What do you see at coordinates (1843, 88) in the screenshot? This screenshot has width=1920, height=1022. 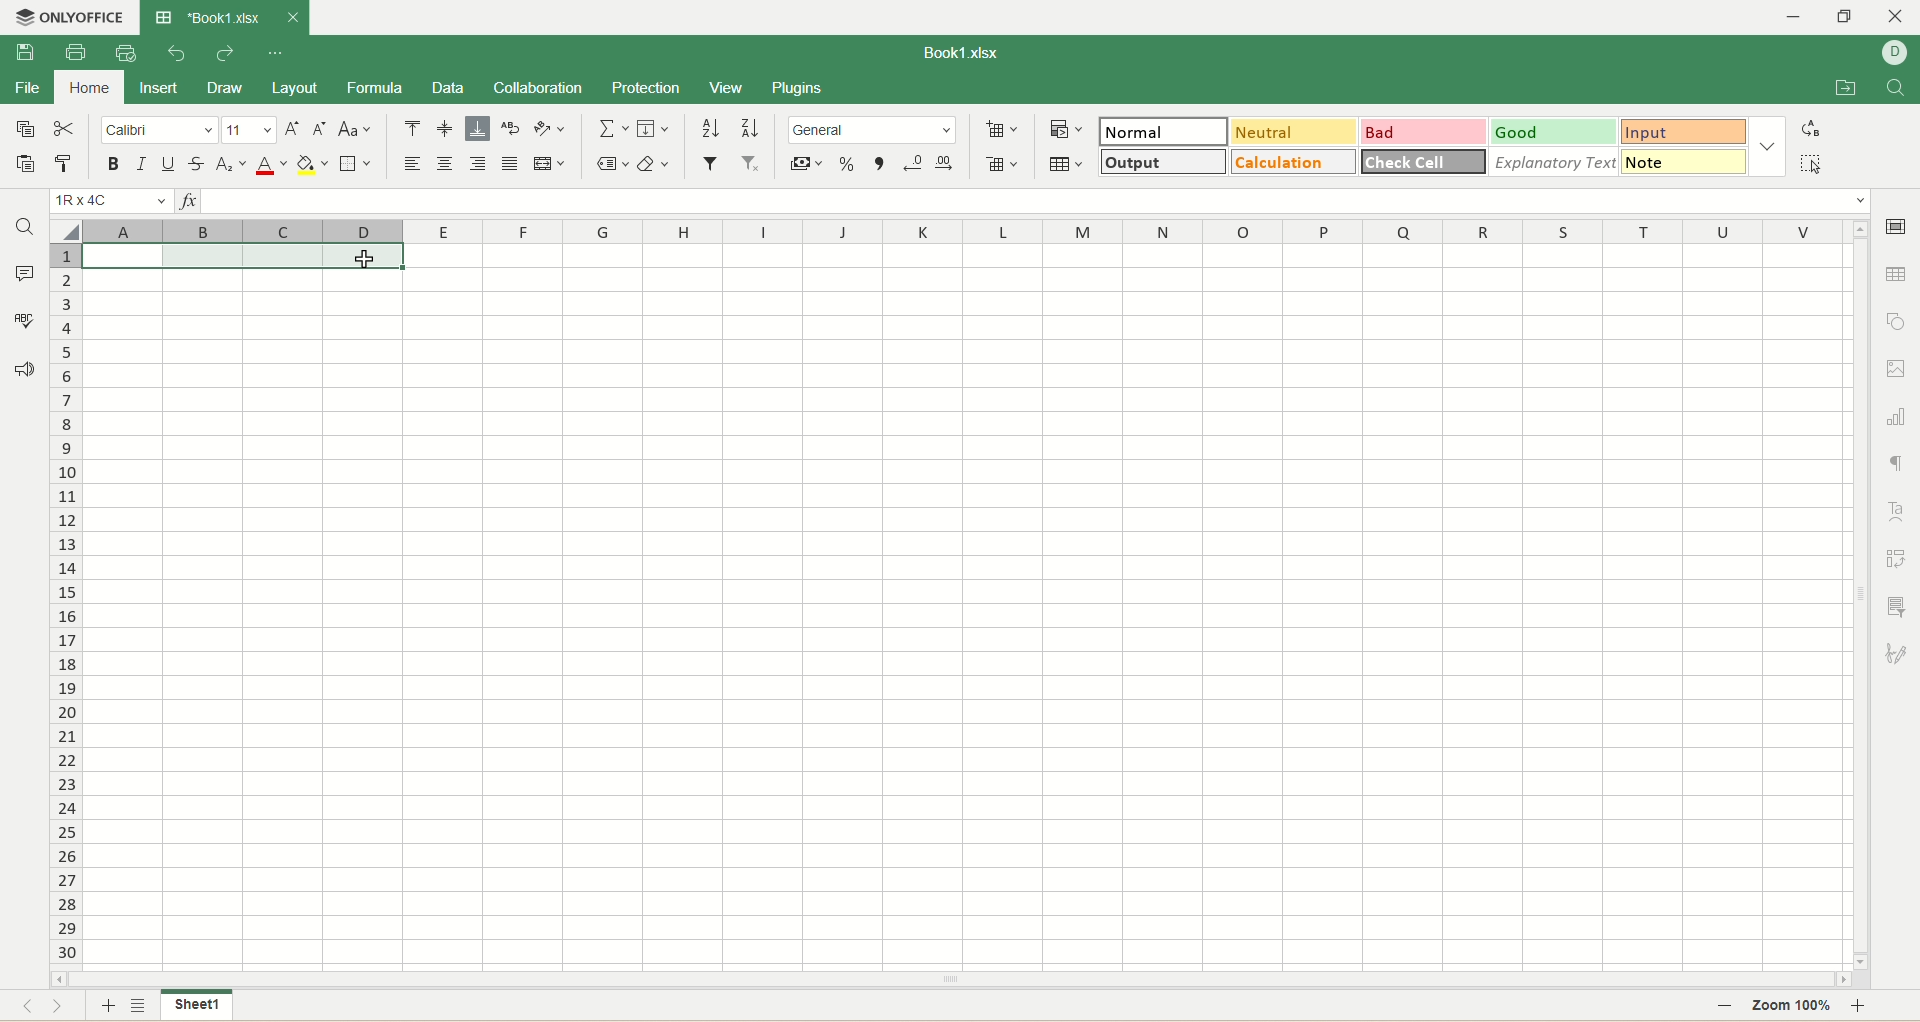 I see `open file location` at bounding box center [1843, 88].